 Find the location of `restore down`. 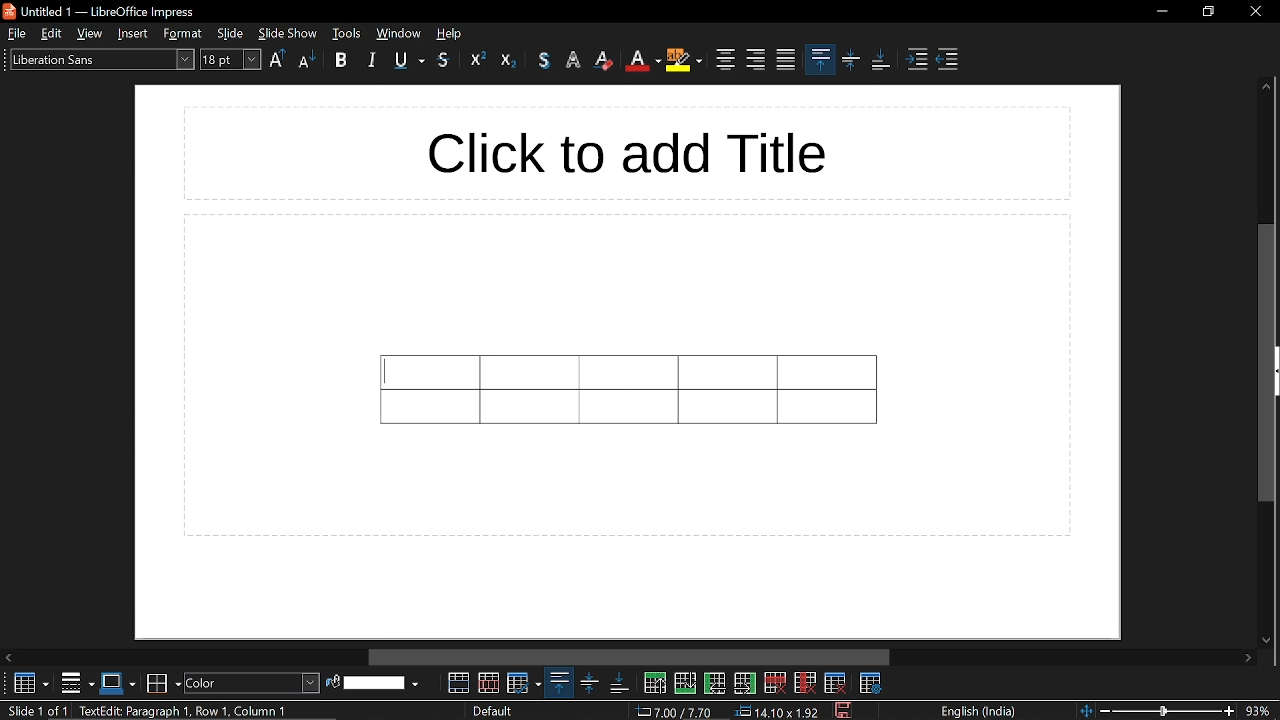

restore down is located at coordinates (1205, 14).